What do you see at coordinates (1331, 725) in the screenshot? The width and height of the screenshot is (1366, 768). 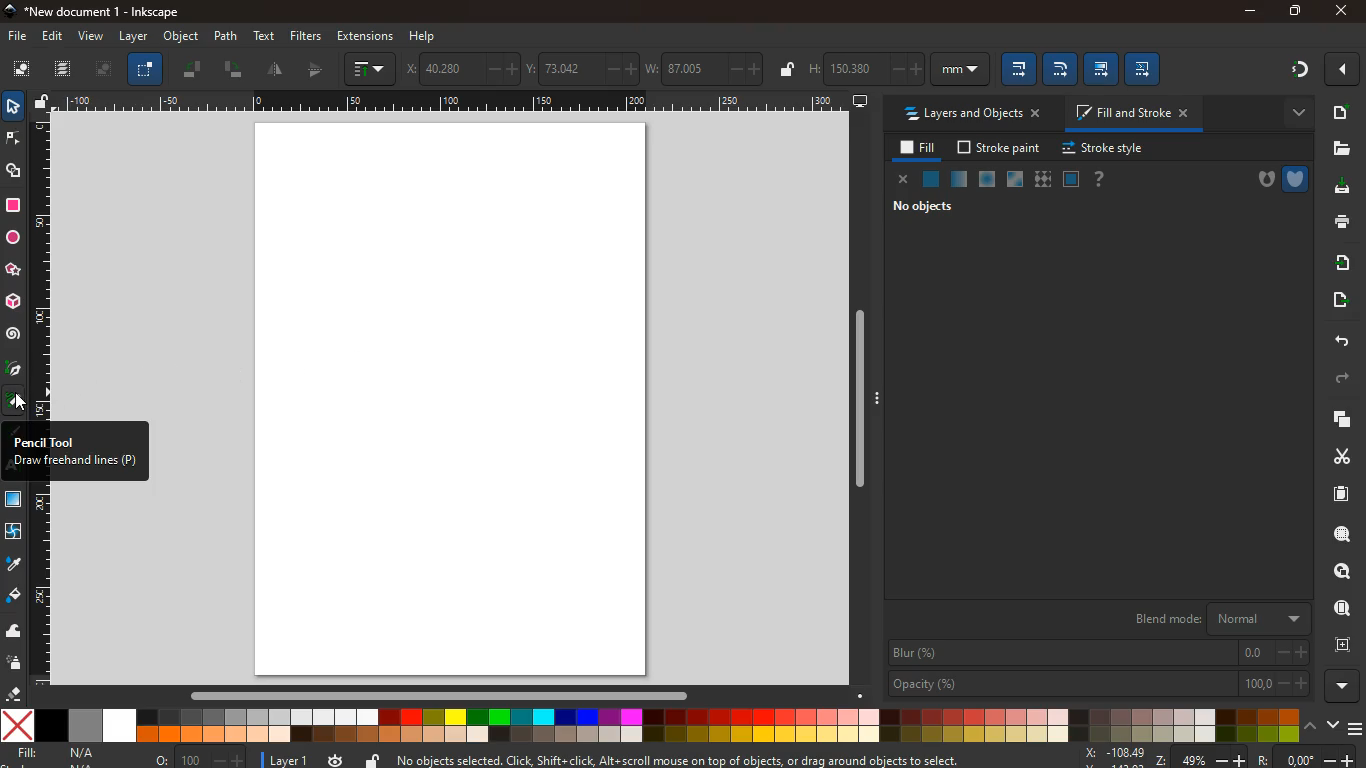 I see `down` at bounding box center [1331, 725].